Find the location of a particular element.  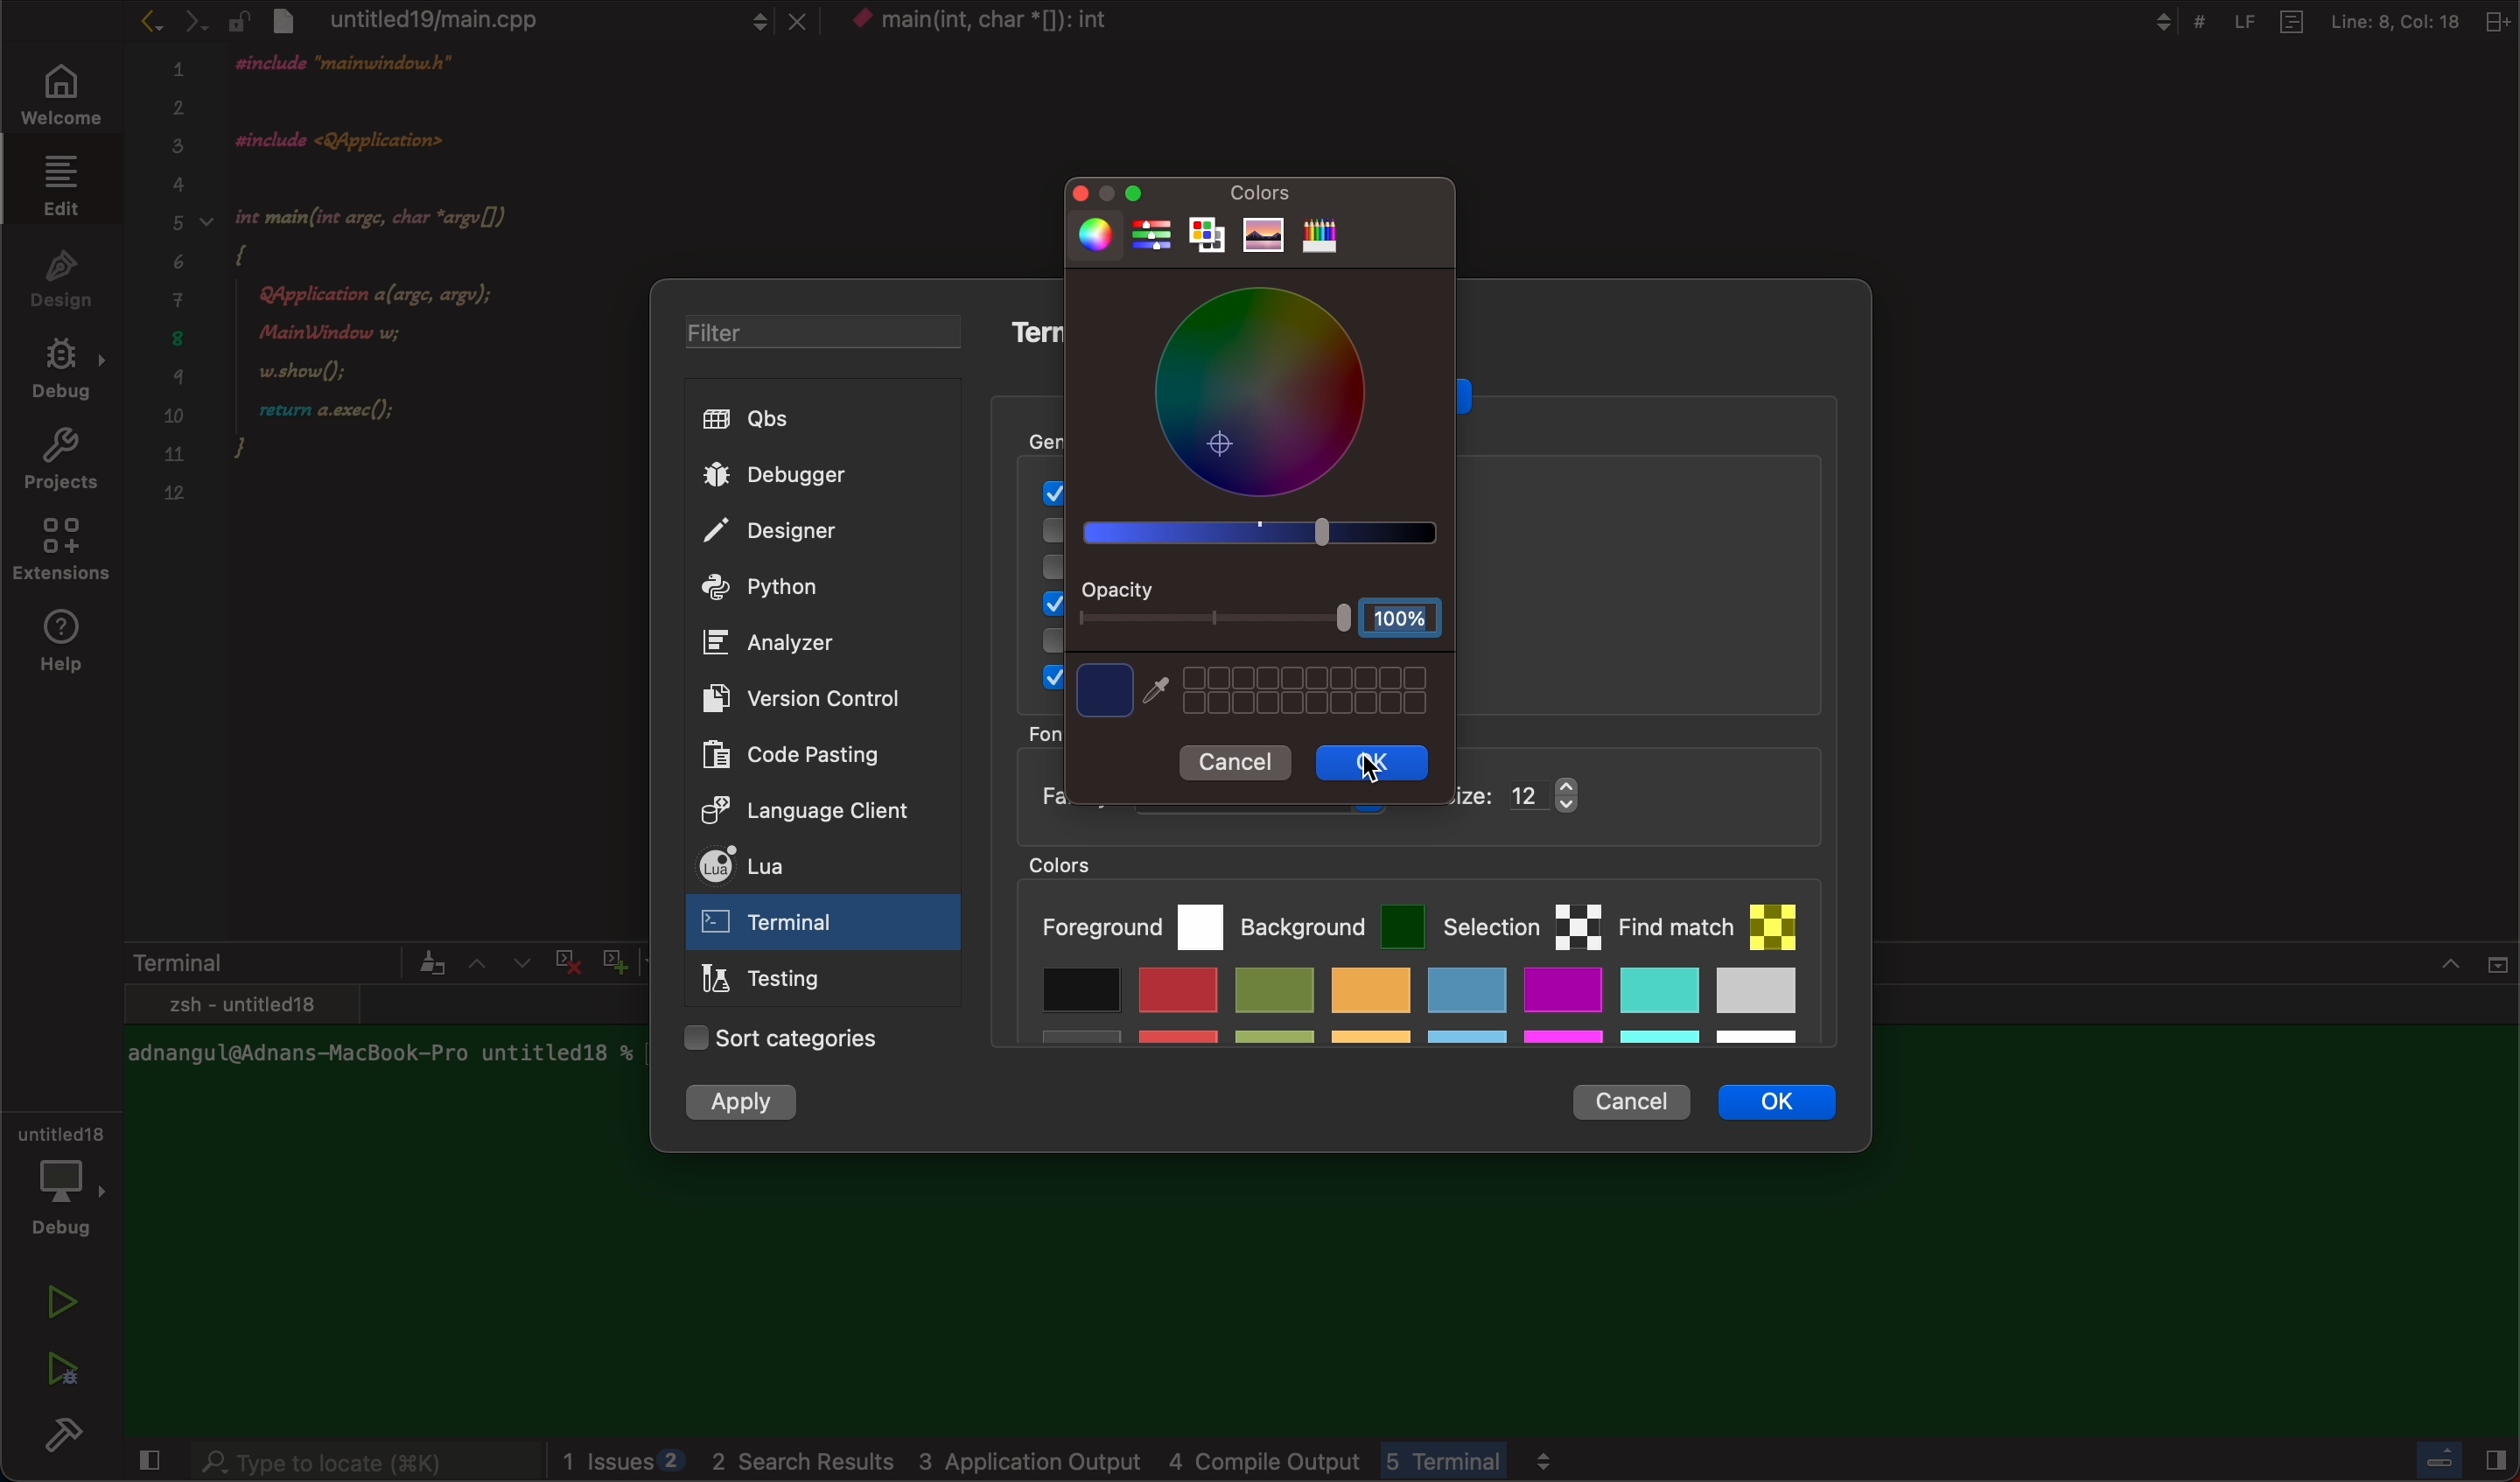

build is located at coordinates (70, 1440).